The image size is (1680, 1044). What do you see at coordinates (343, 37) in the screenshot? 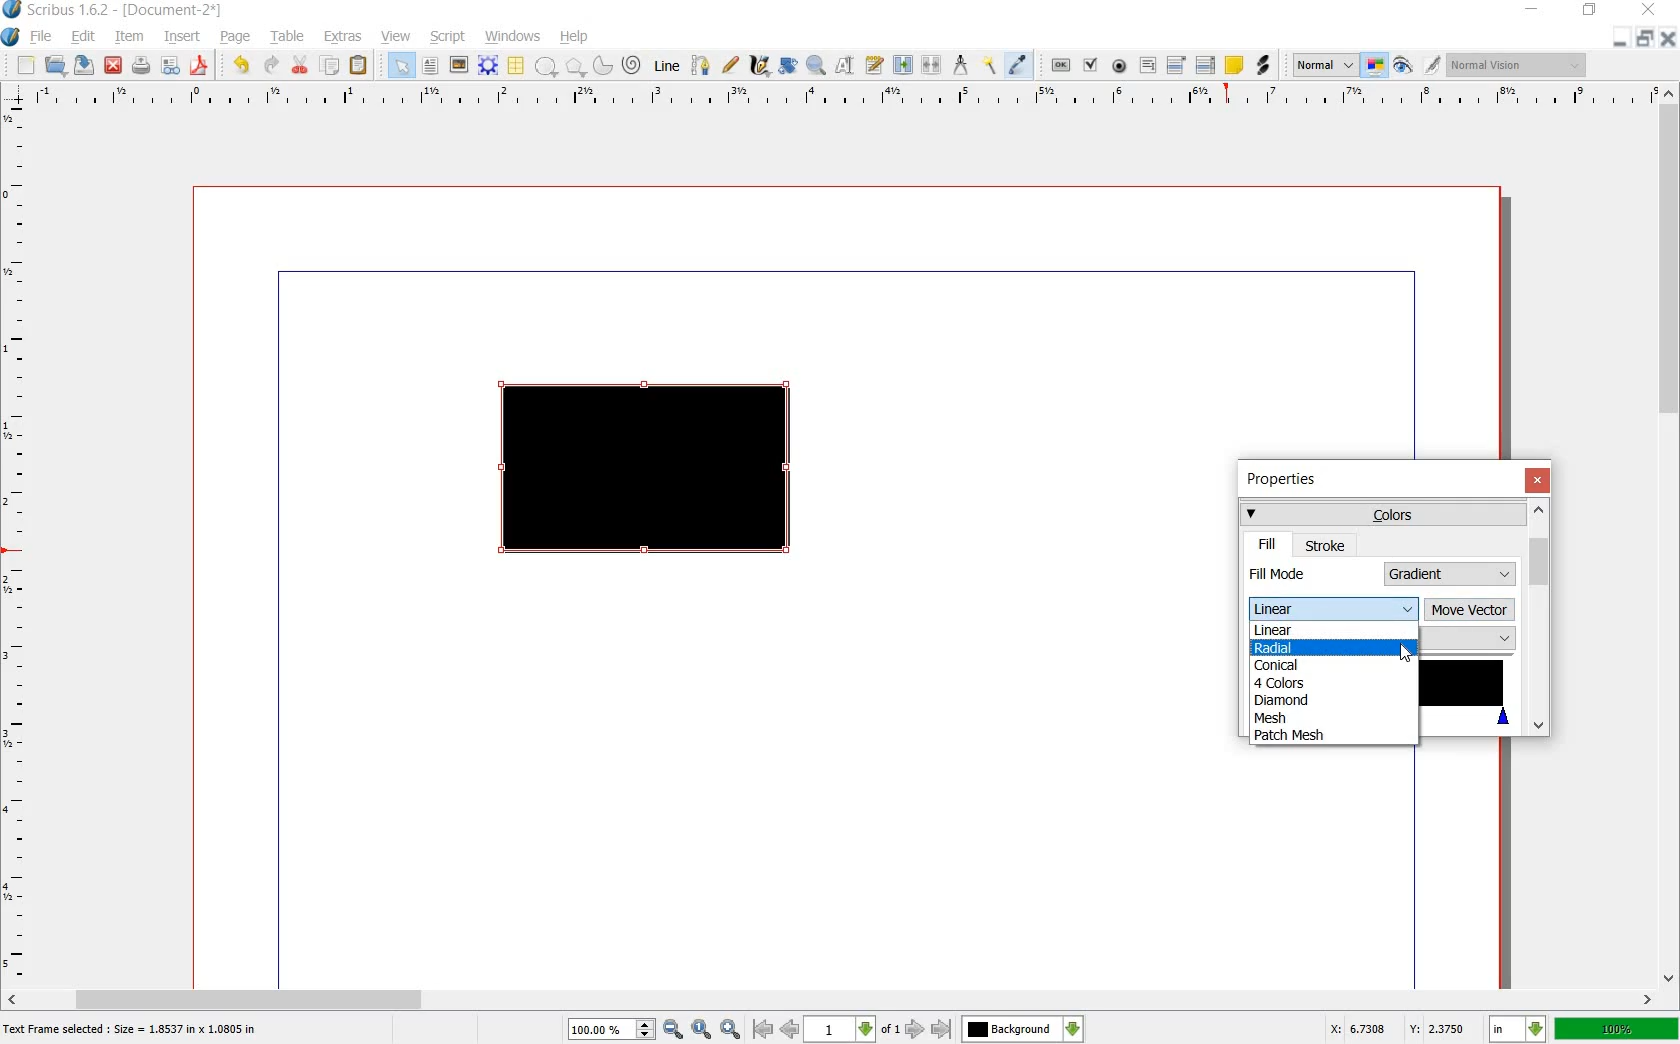
I see `extras` at bounding box center [343, 37].